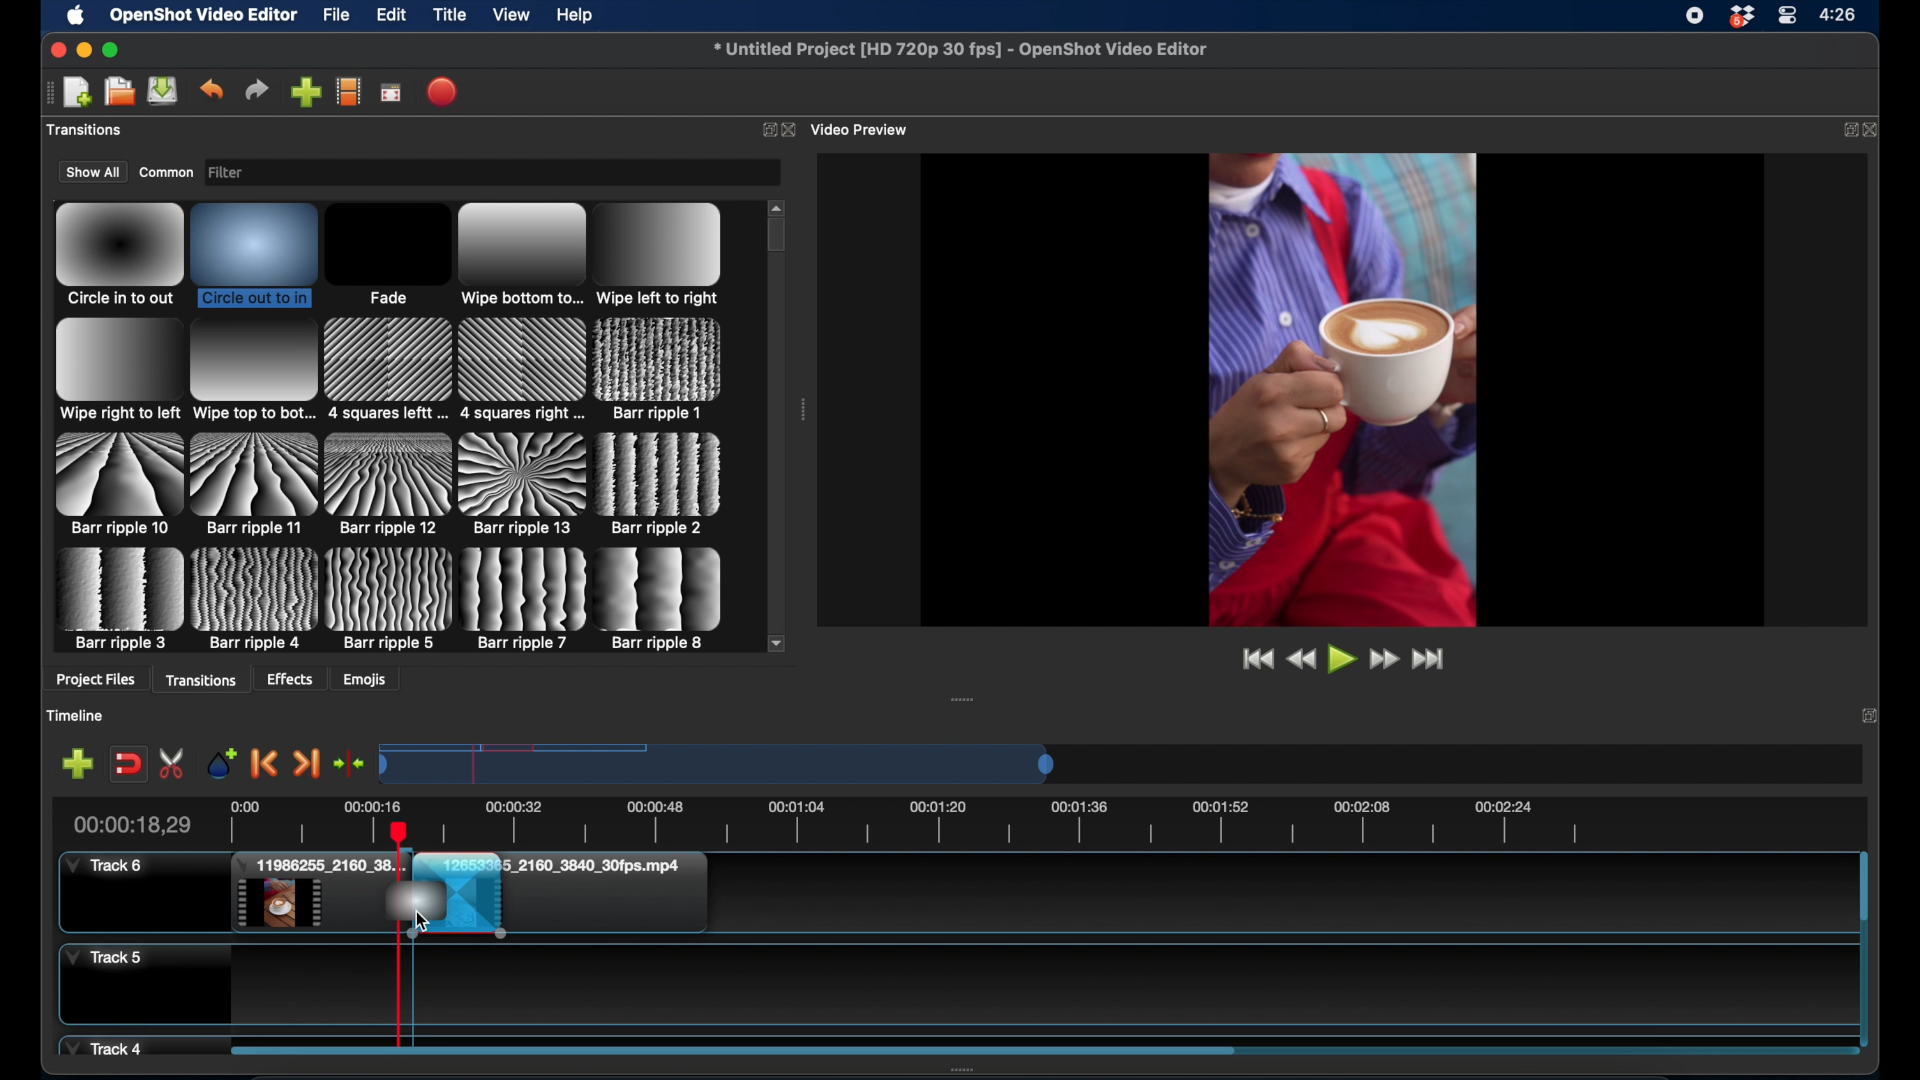 This screenshot has width=1920, height=1080. What do you see at coordinates (1342, 388) in the screenshot?
I see `video preview` at bounding box center [1342, 388].